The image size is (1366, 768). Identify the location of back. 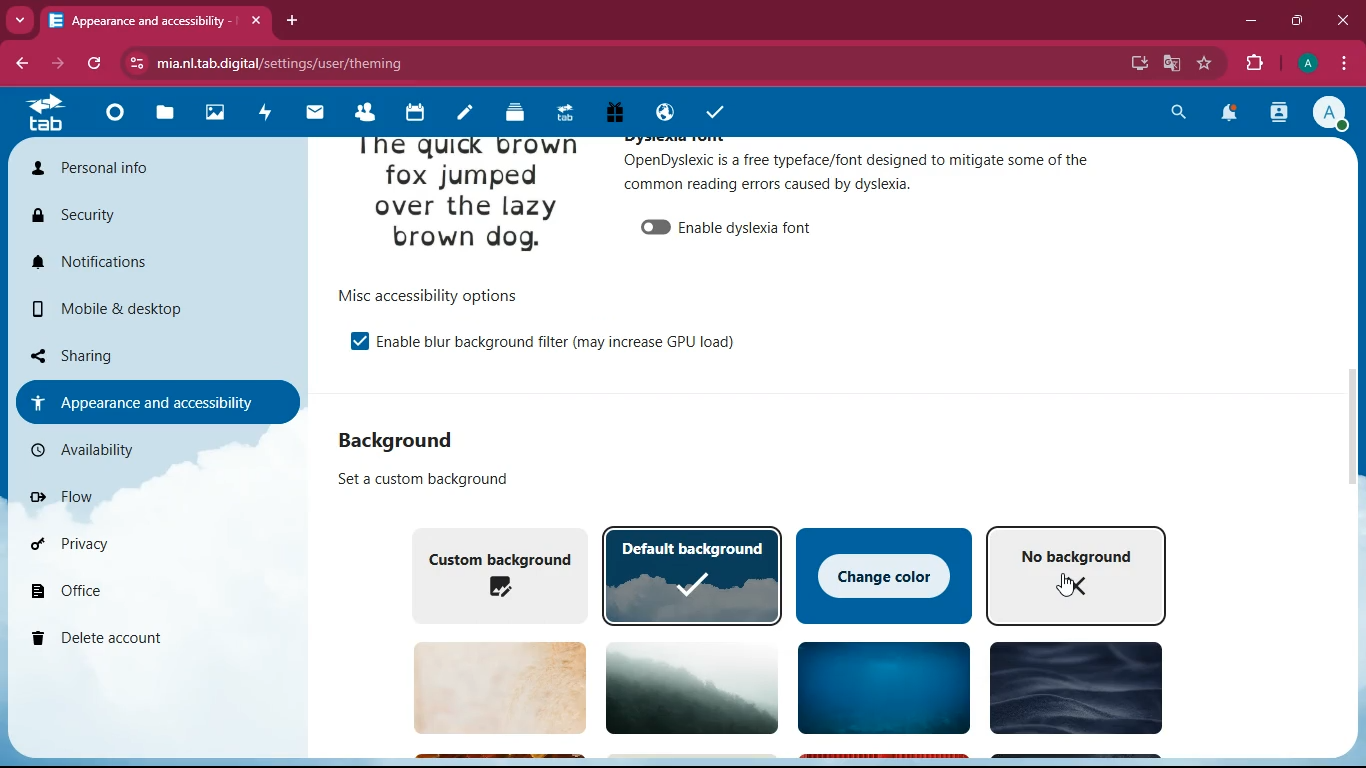
(25, 64).